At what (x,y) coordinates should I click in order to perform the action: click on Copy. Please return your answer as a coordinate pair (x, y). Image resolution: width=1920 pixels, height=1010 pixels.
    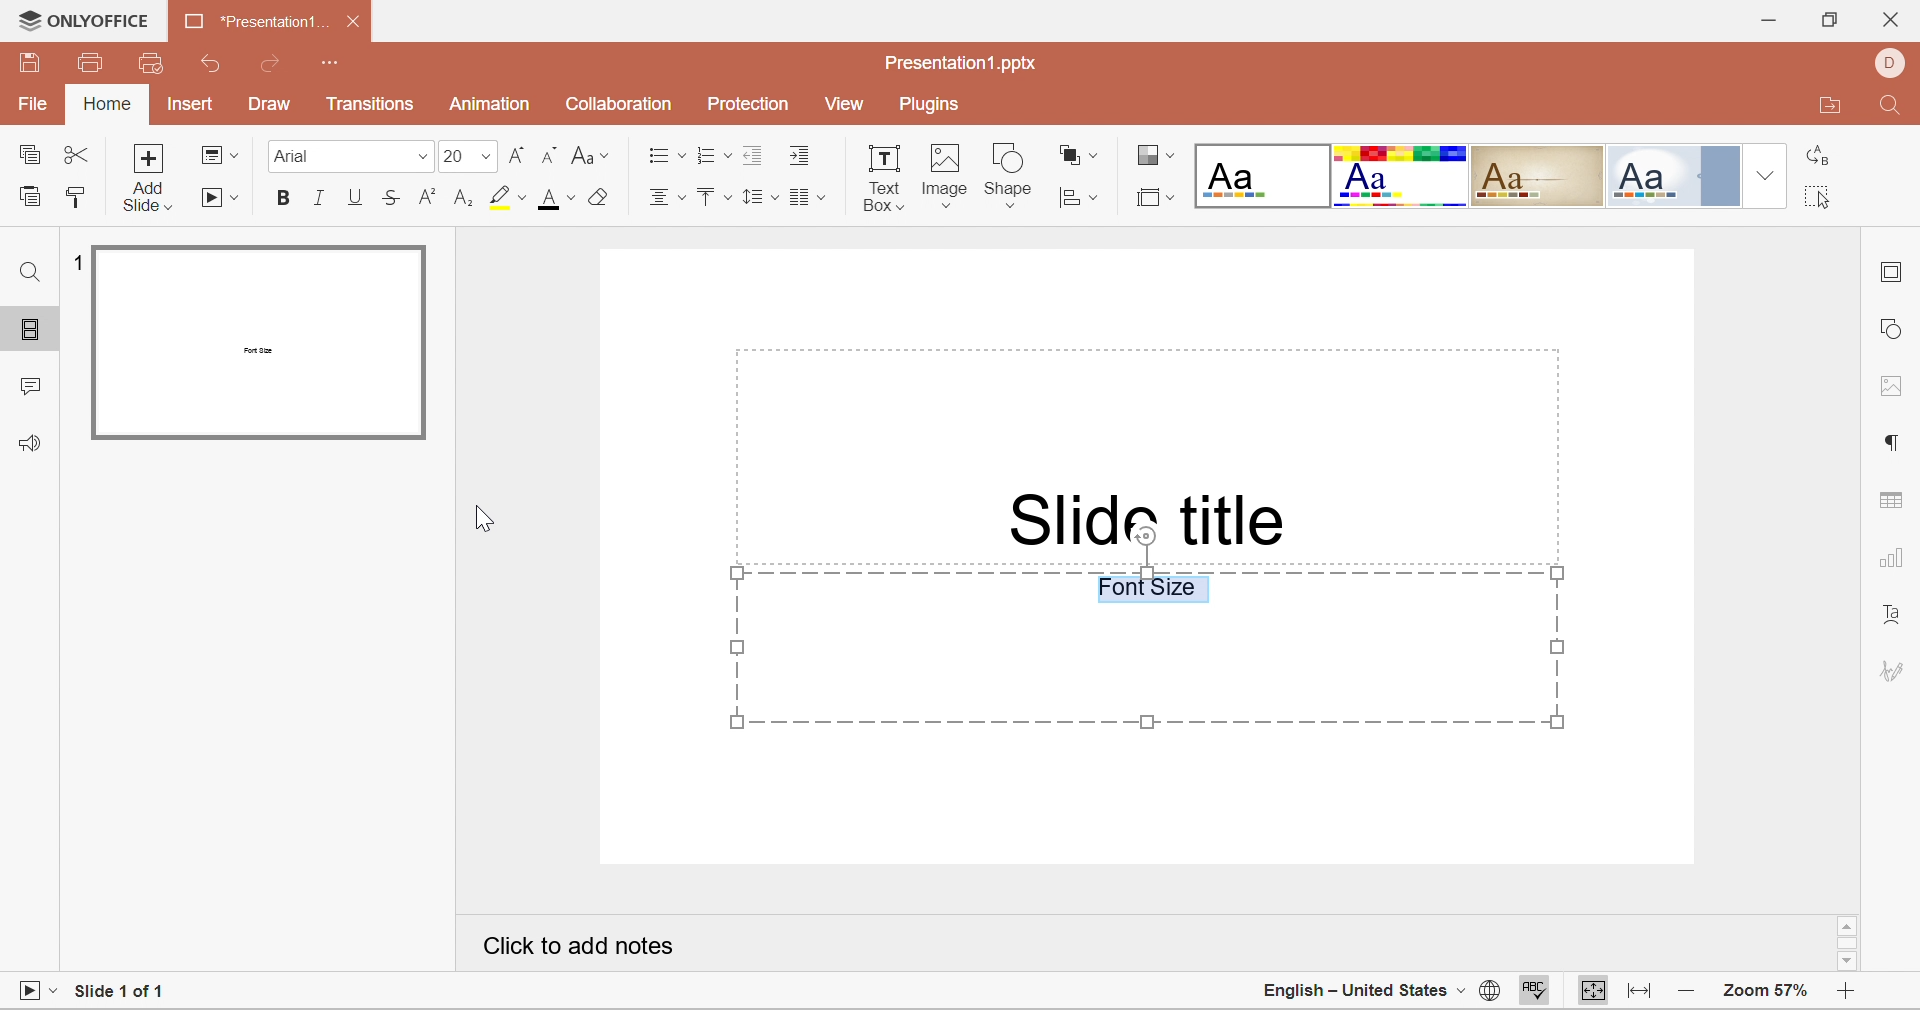
    Looking at the image, I should click on (33, 156).